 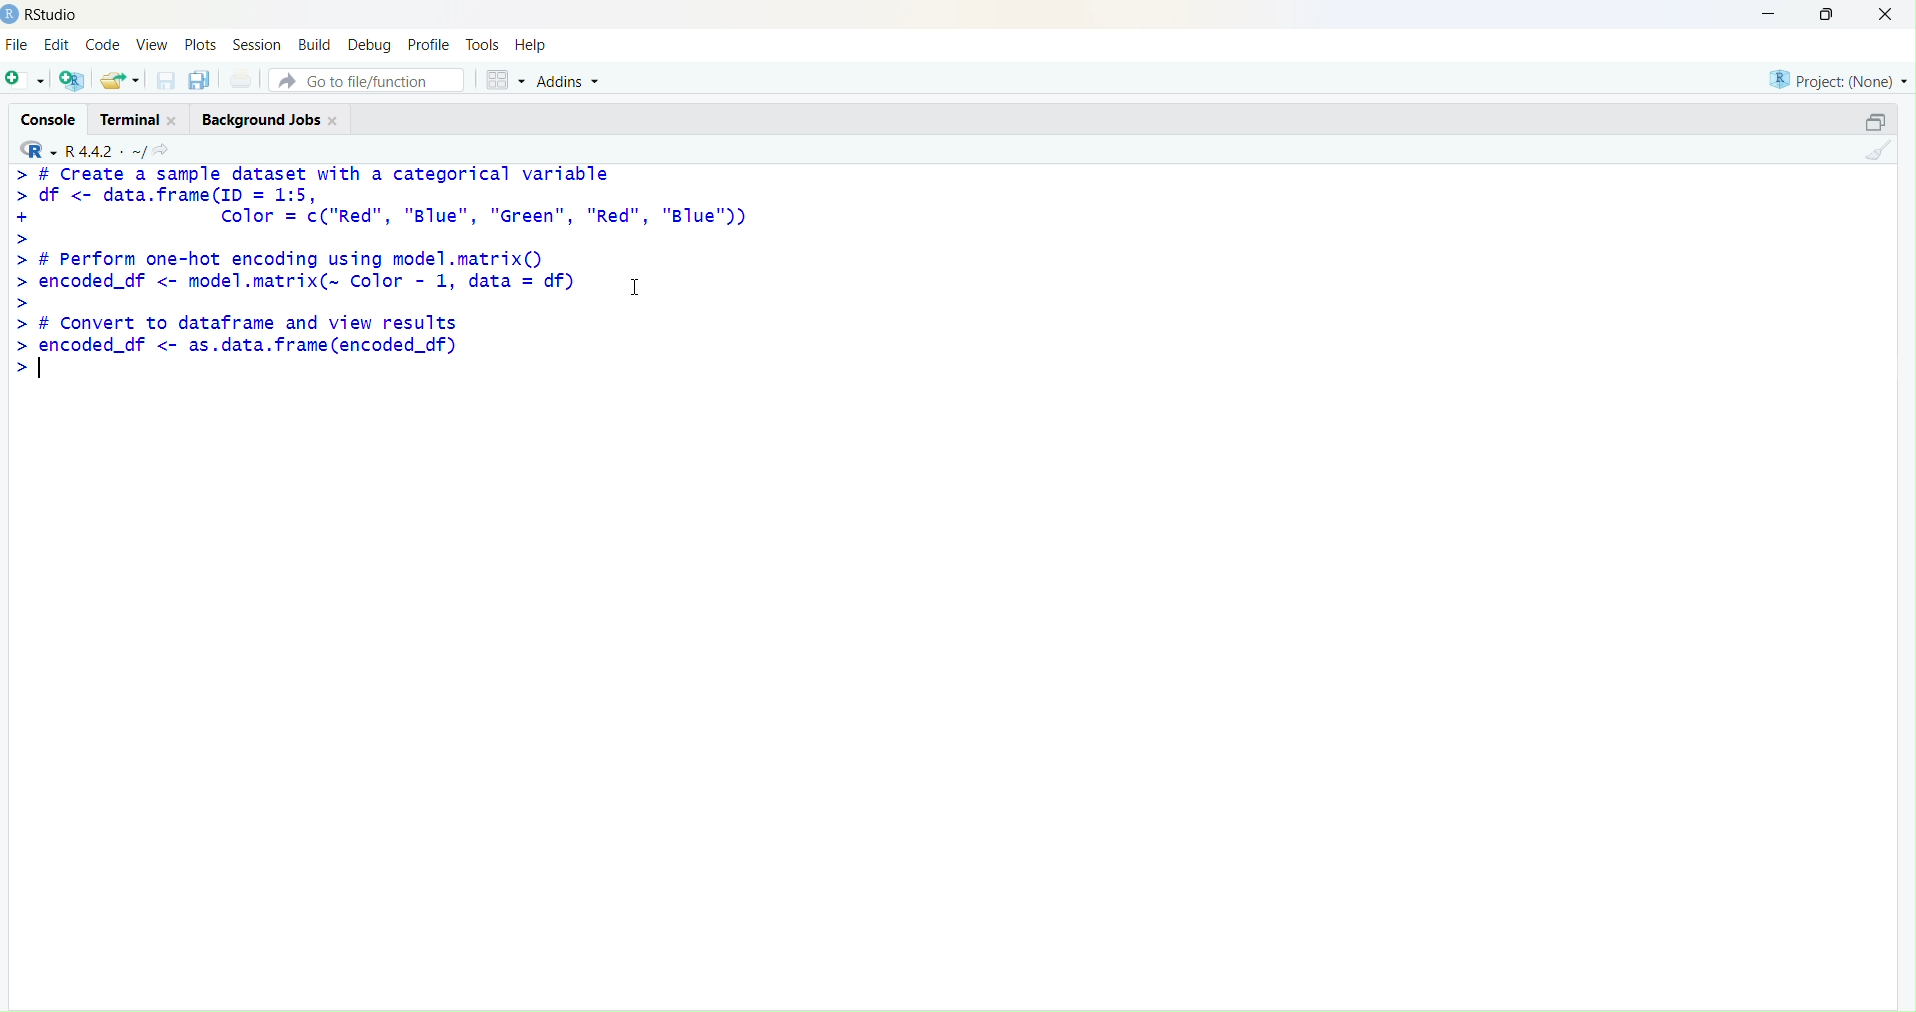 I want to click on plots, so click(x=200, y=46).